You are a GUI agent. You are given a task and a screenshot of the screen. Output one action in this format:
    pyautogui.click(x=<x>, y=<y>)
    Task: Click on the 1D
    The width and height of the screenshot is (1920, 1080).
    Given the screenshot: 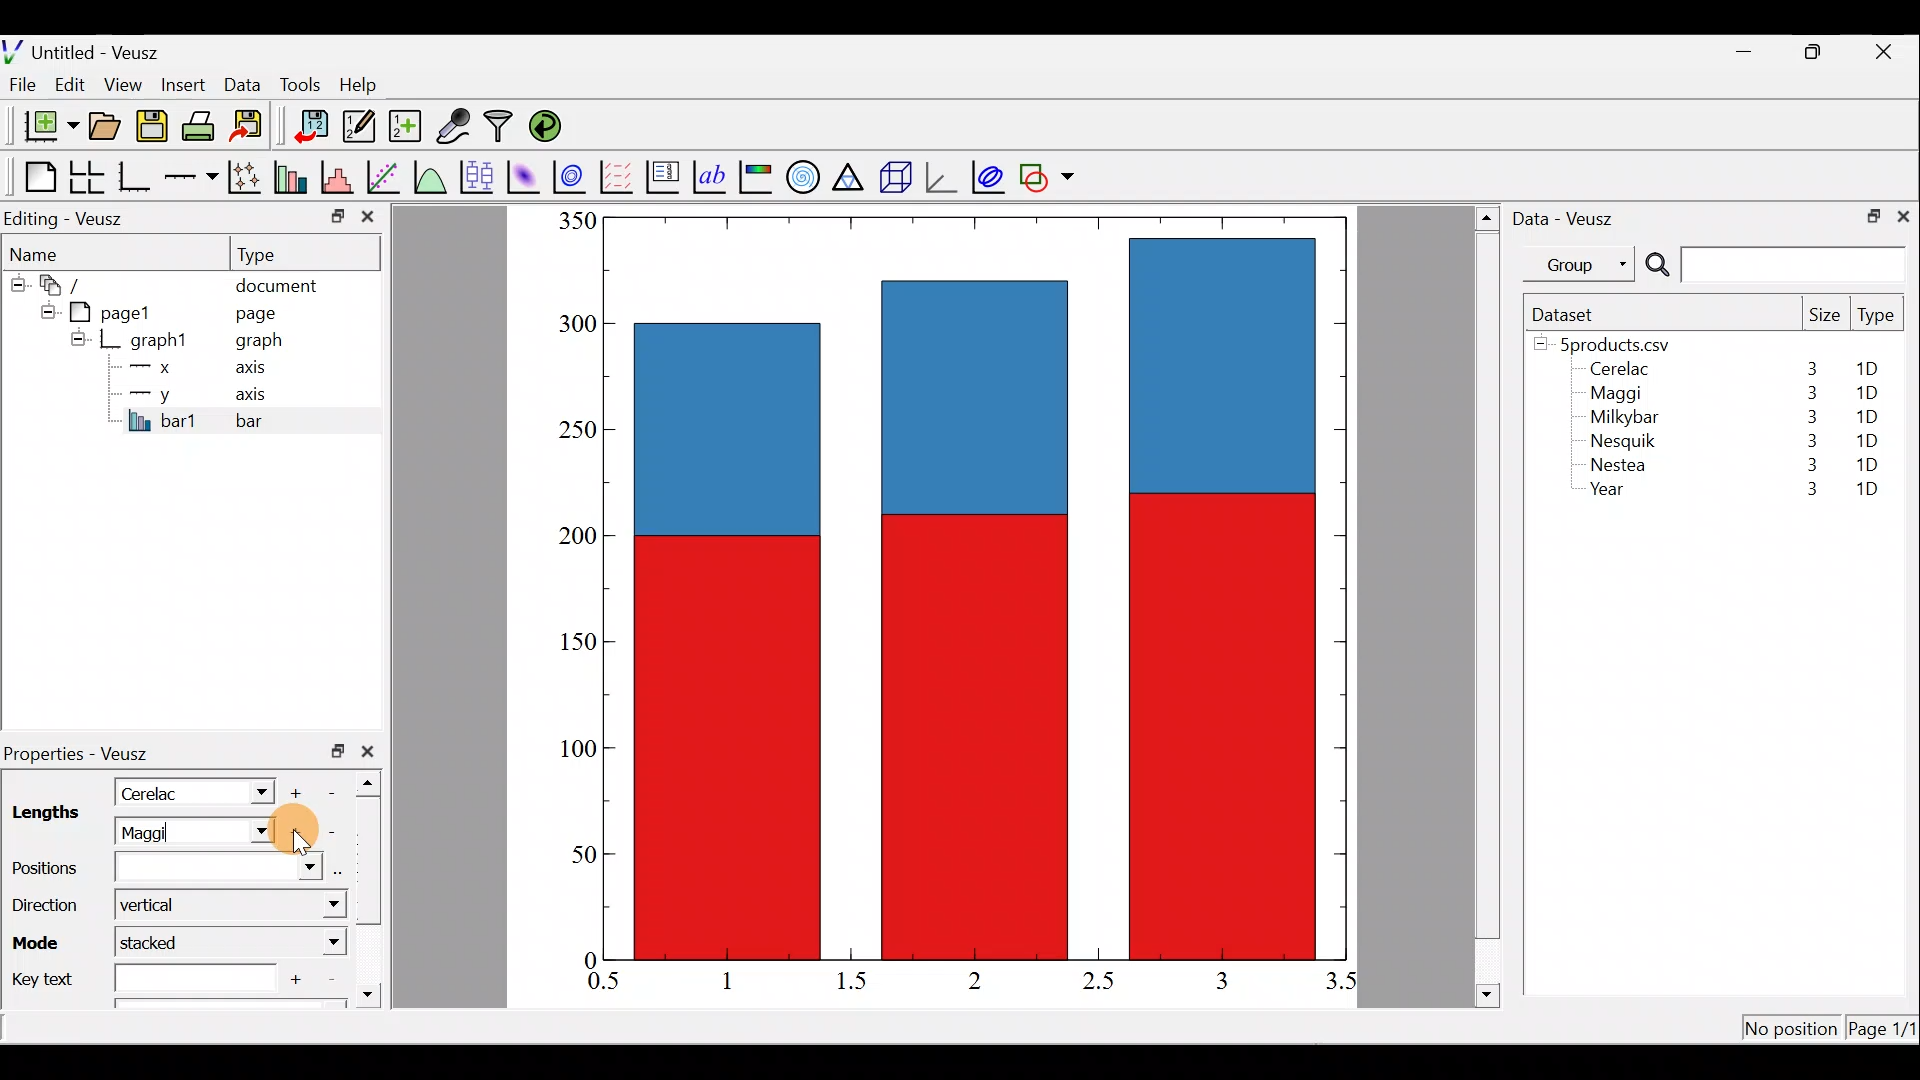 What is the action you would take?
    pyautogui.click(x=1870, y=437)
    